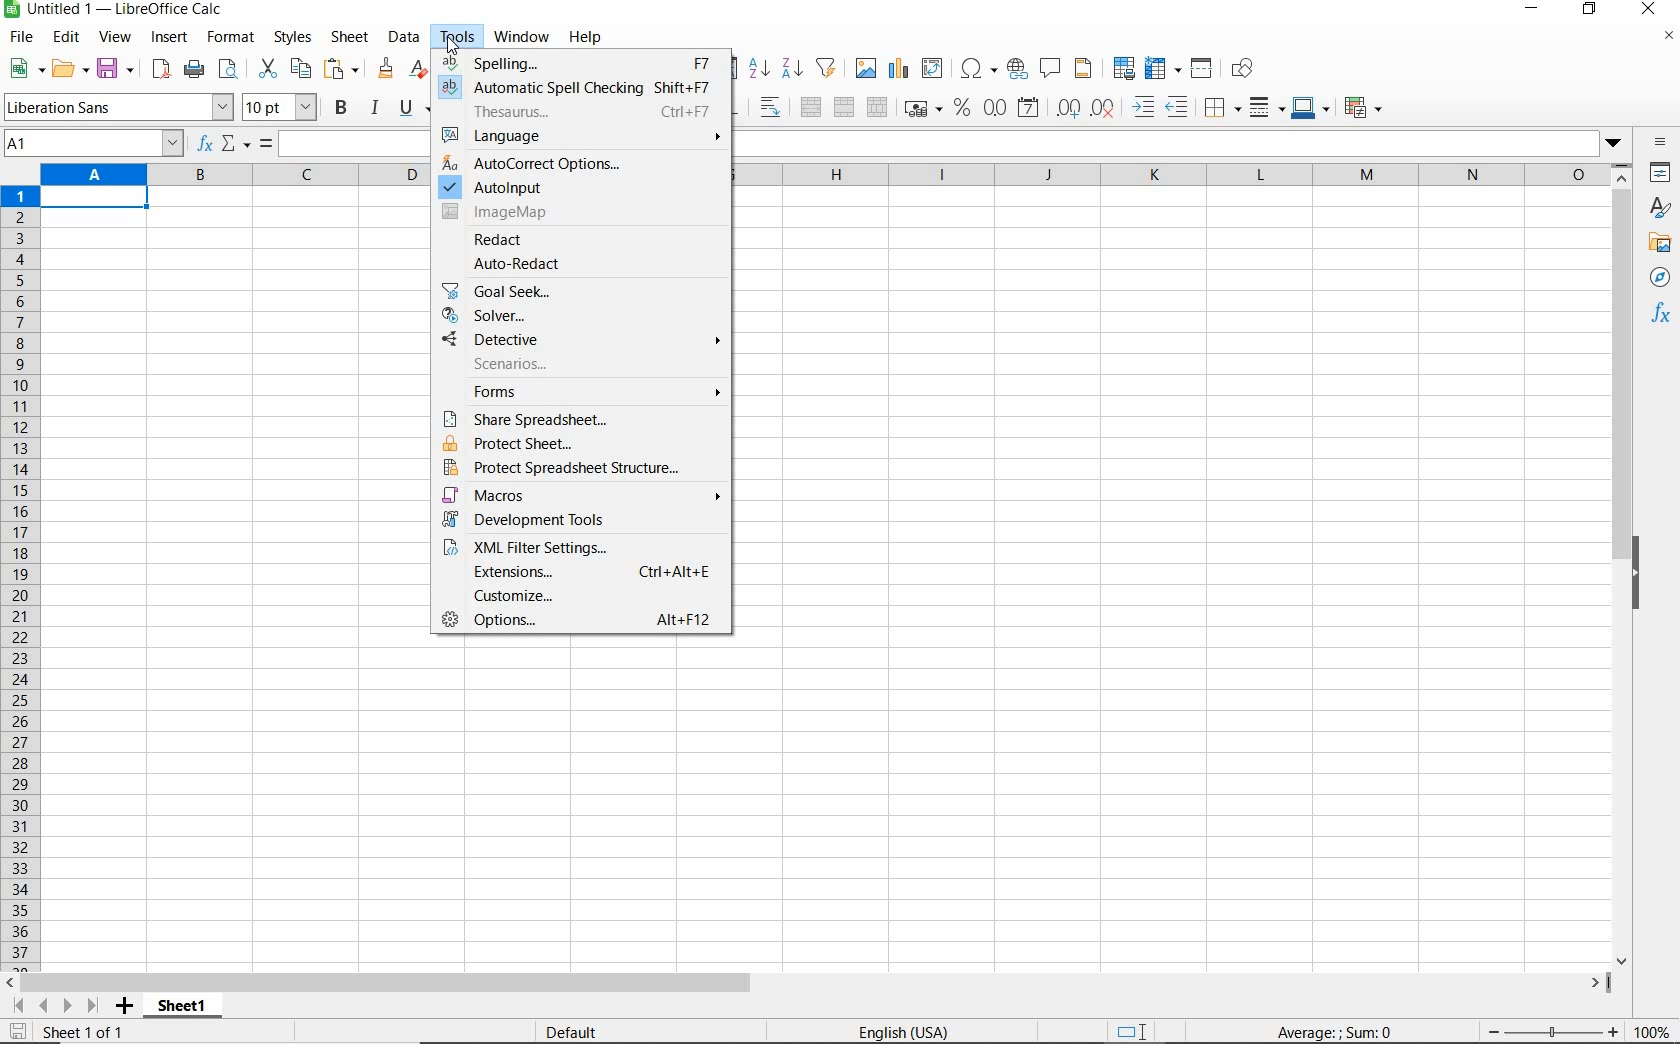 Image resolution: width=1680 pixels, height=1044 pixels. I want to click on default, so click(577, 1032).